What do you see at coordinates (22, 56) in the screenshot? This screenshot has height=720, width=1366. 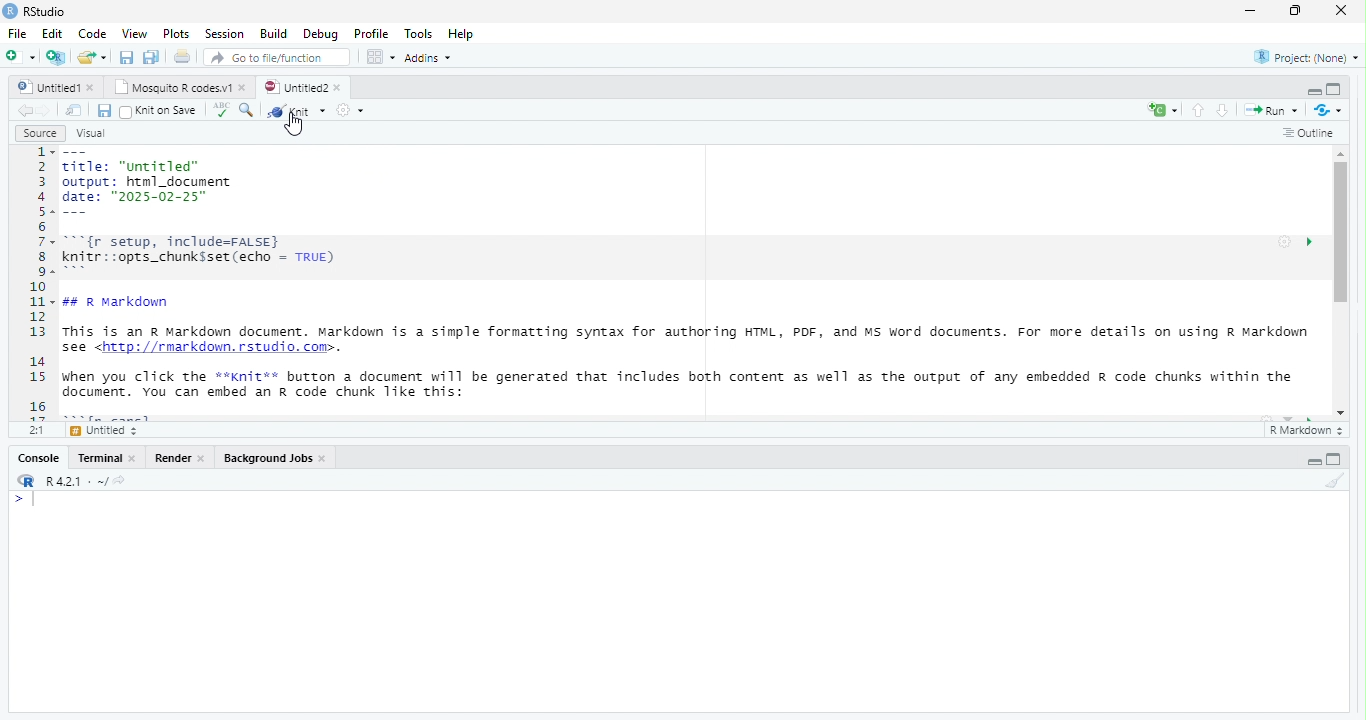 I see `open file` at bounding box center [22, 56].